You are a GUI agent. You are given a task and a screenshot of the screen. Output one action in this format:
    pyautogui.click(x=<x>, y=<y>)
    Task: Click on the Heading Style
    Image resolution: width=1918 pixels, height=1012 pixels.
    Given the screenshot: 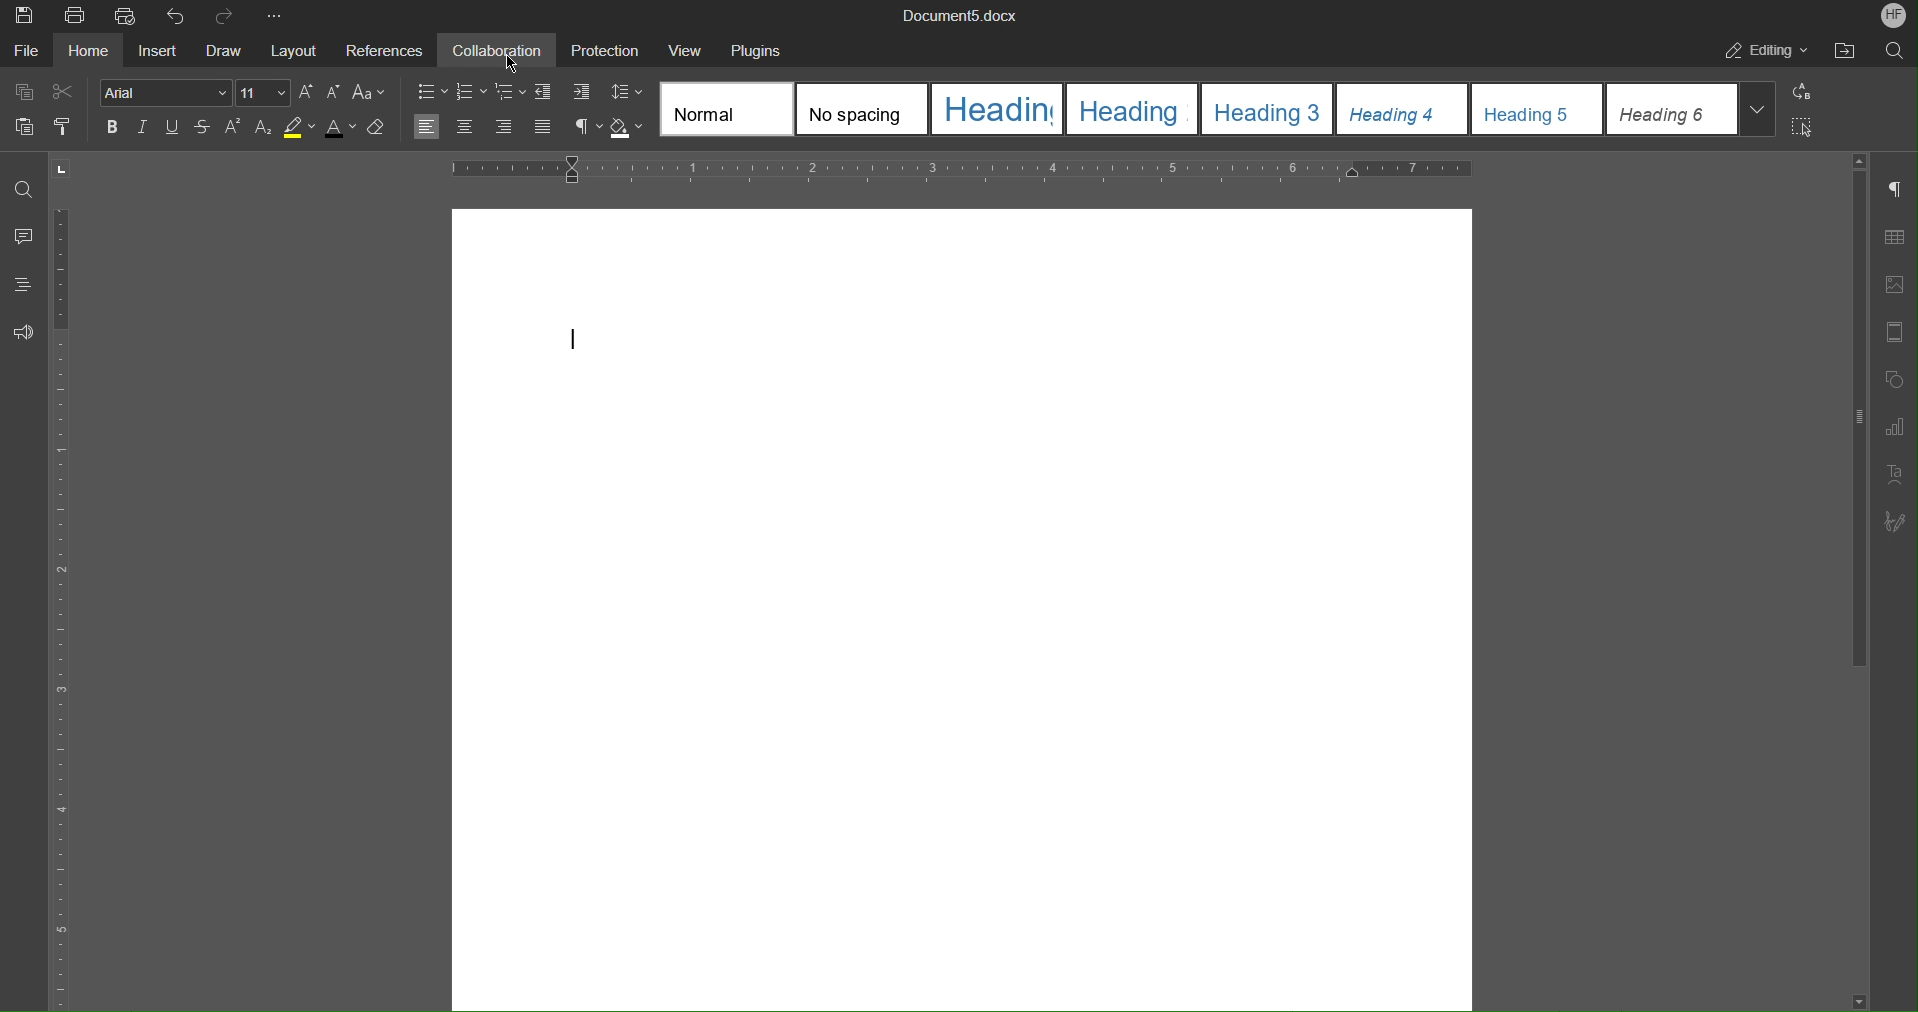 What is the action you would take?
    pyautogui.click(x=1221, y=108)
    